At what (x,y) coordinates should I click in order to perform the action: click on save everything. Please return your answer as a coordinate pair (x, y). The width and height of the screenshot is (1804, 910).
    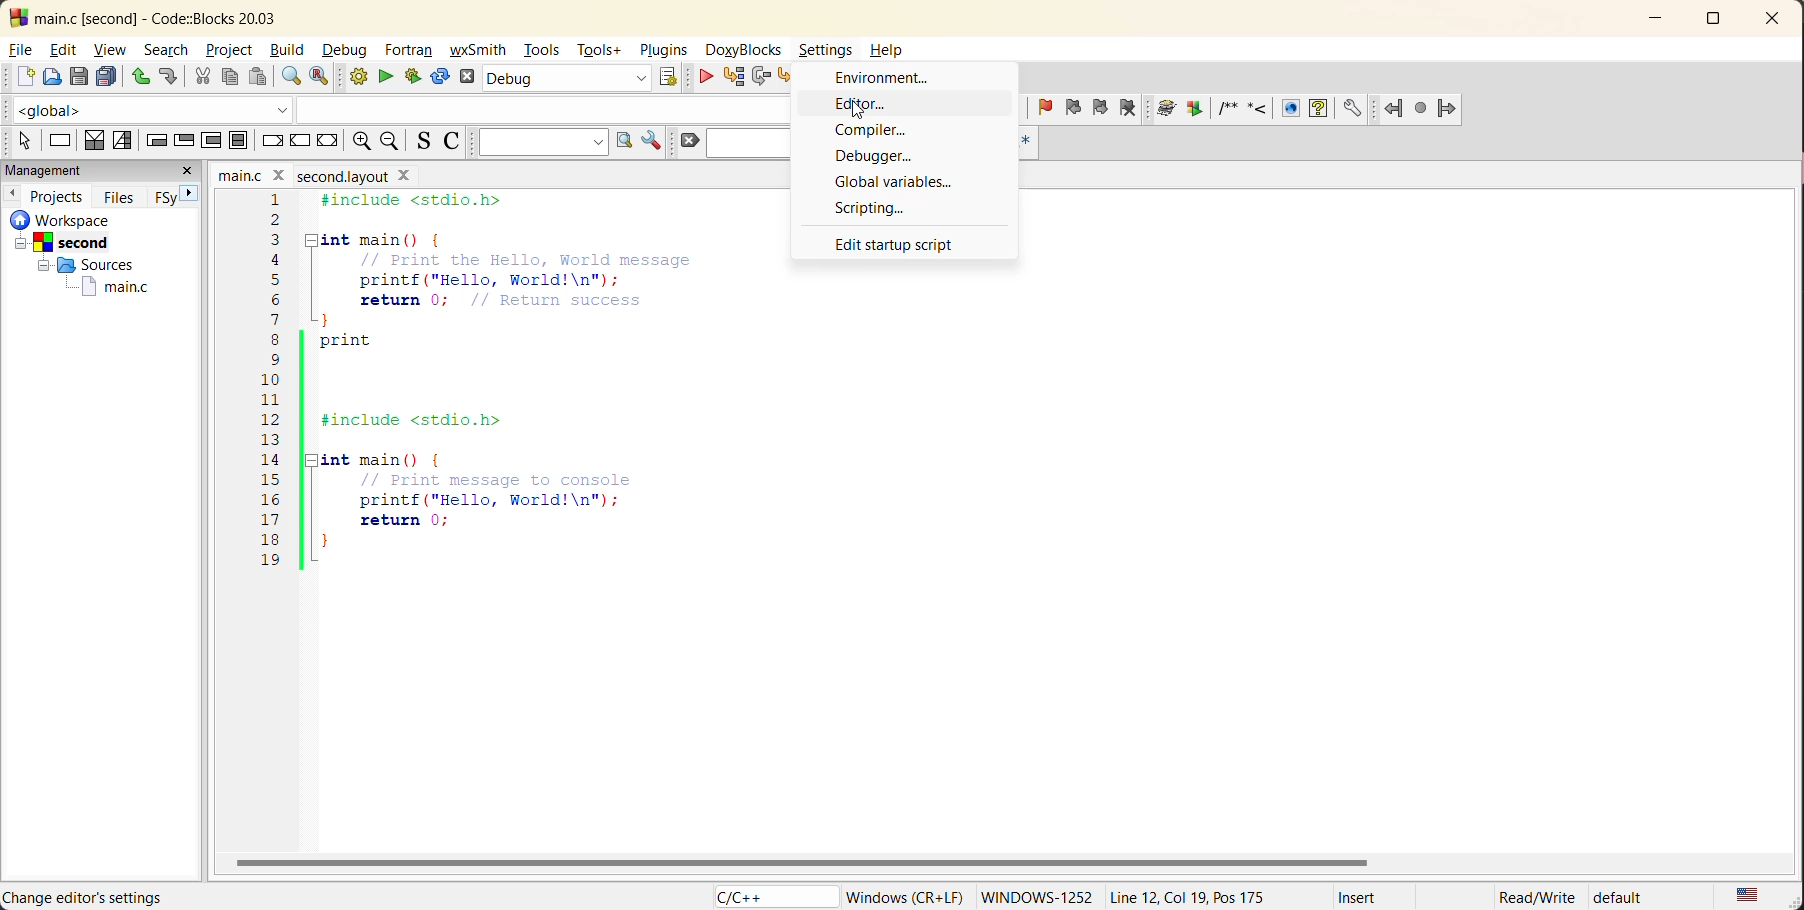
    Looking at the image, I should click on (106, 76).